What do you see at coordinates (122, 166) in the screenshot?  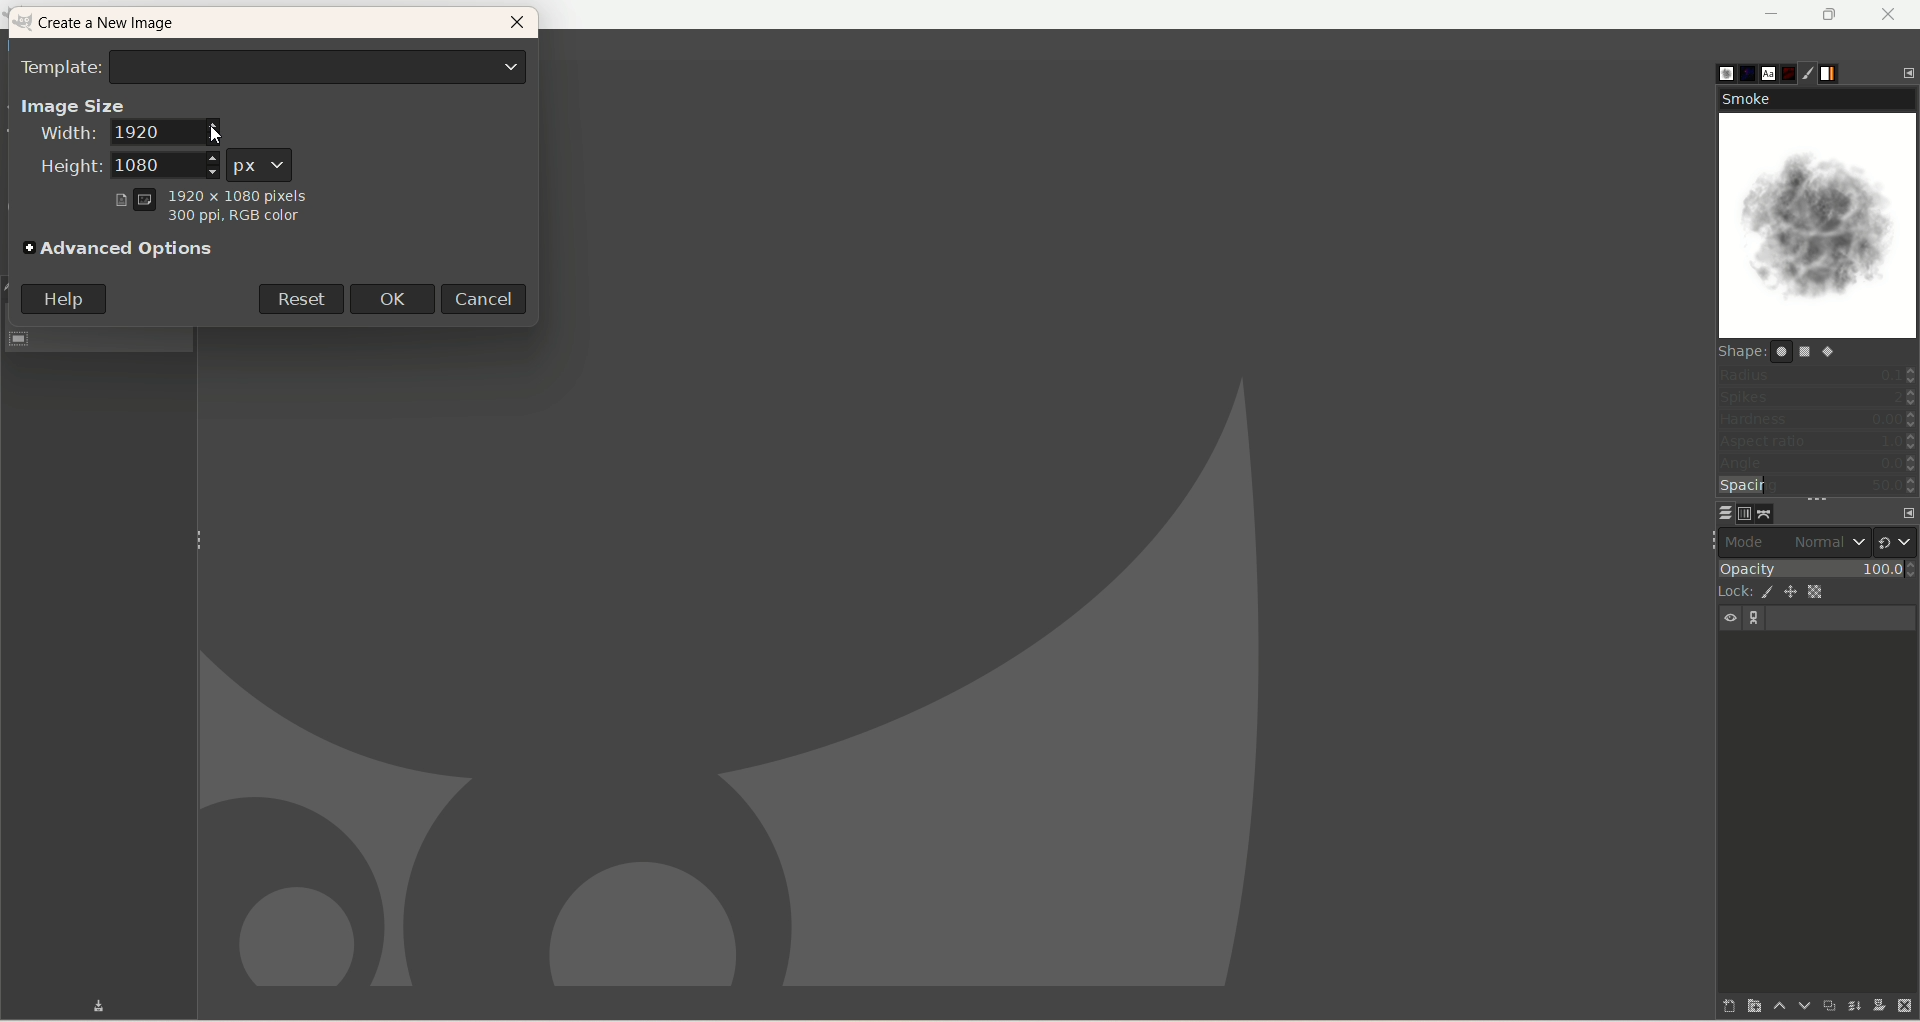 I see `height` at bounding box center [122, 166].